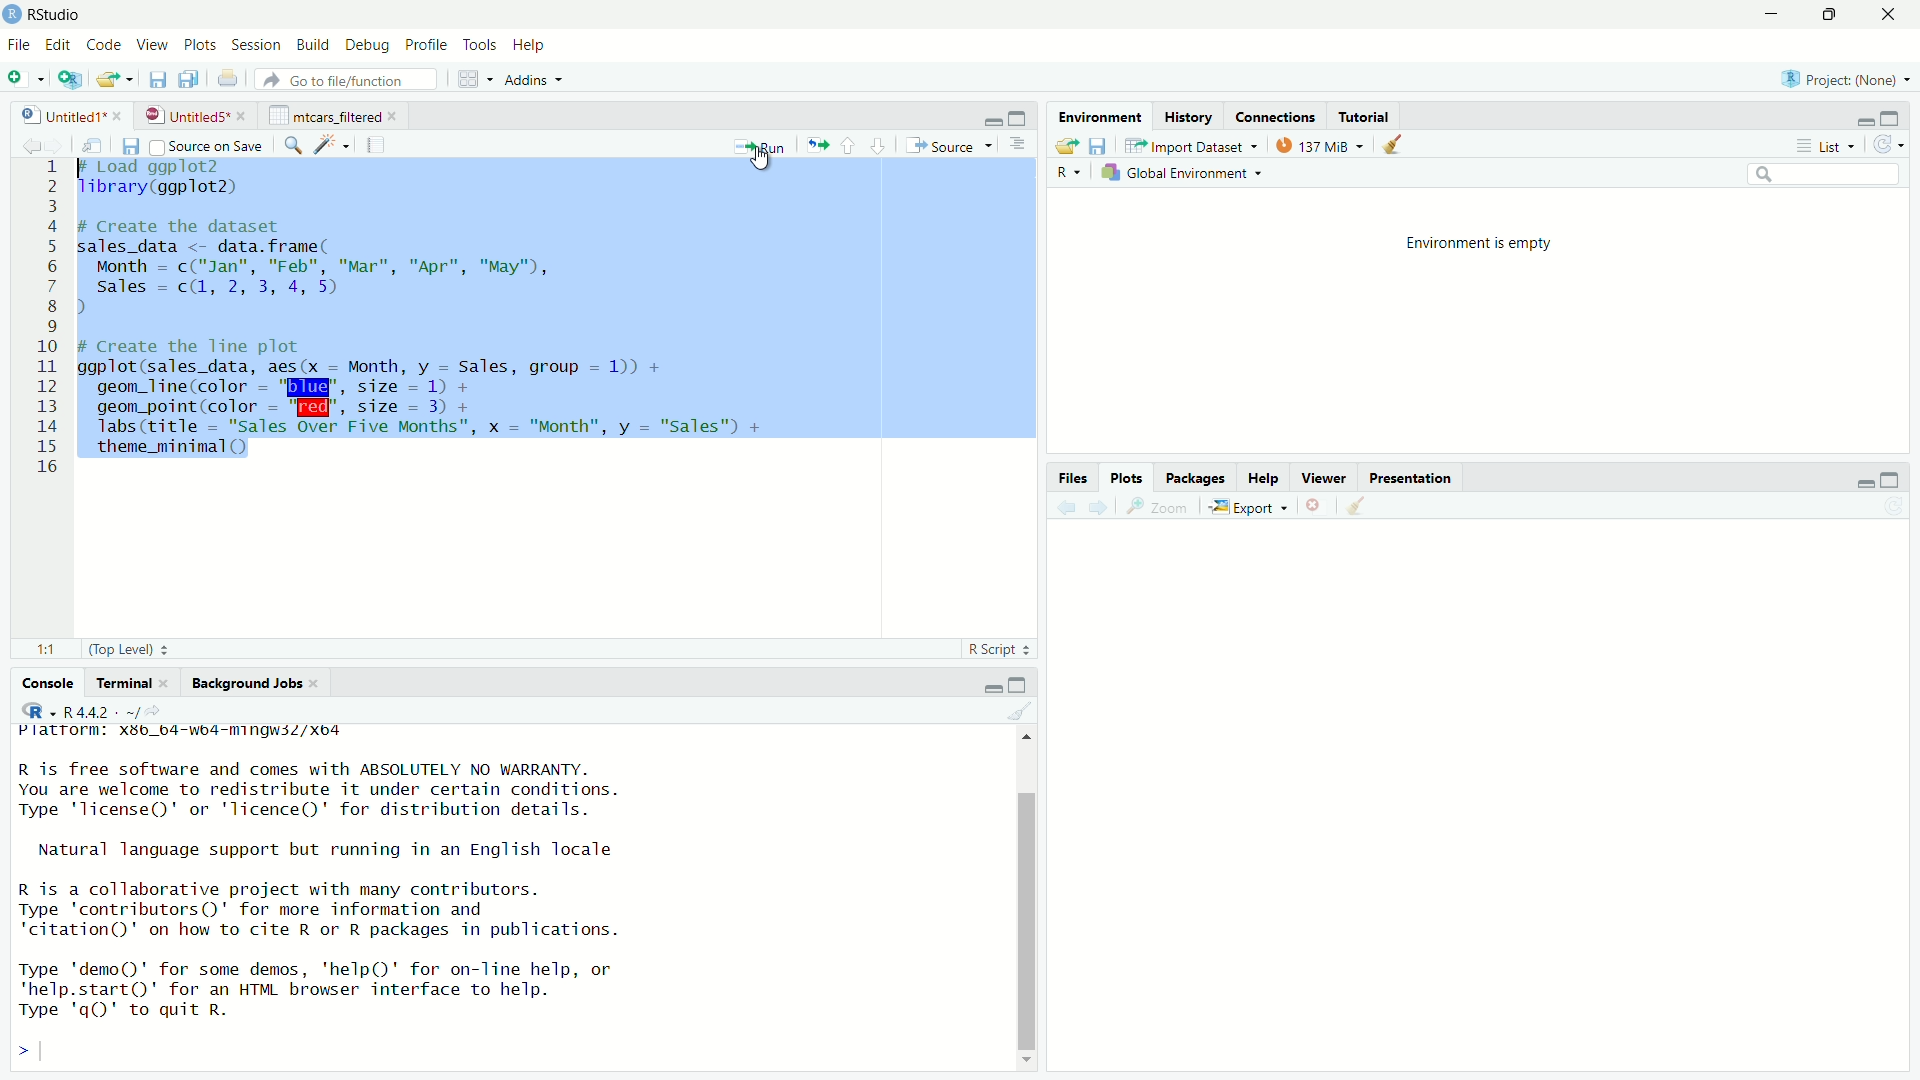  Describe the element at coordinates (1357, 505) in the screenshot. I see `clear all plots` at that location.